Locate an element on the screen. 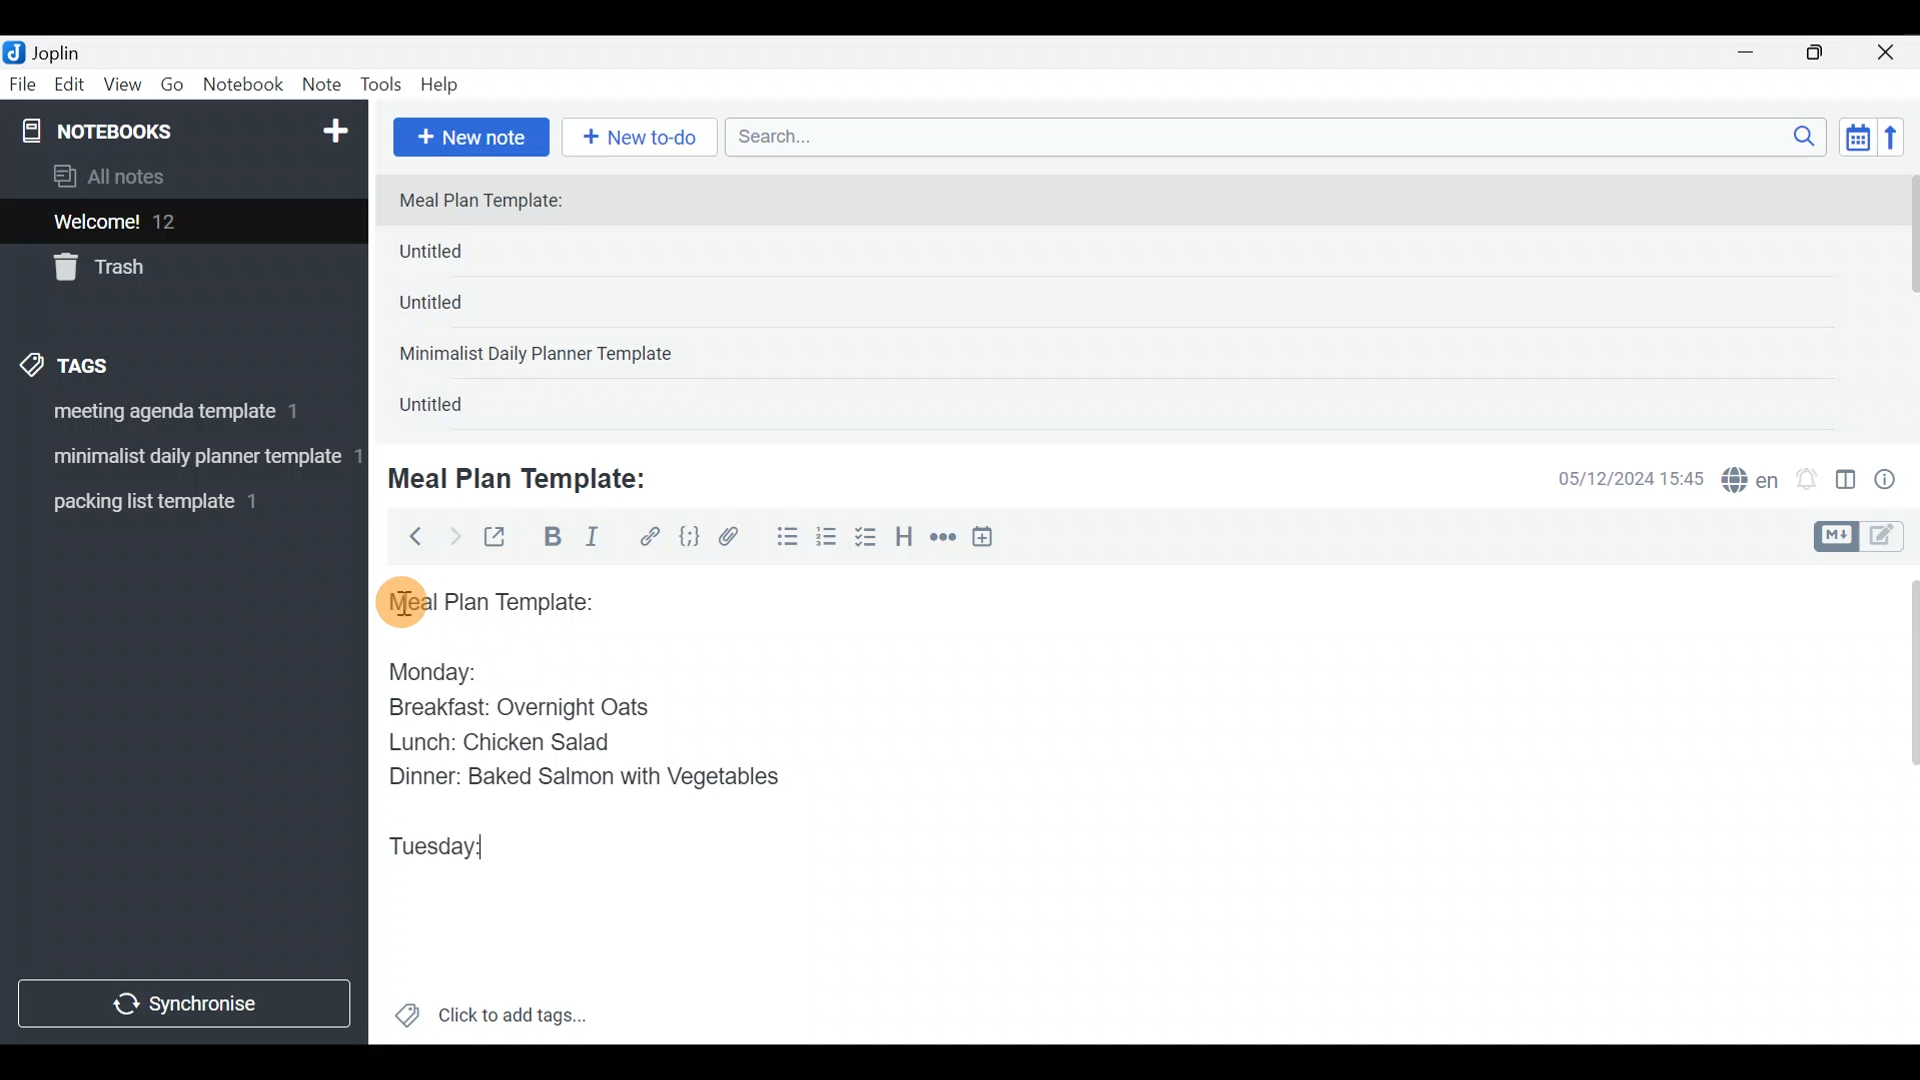  Attach file is located at coordinates (735, 539).